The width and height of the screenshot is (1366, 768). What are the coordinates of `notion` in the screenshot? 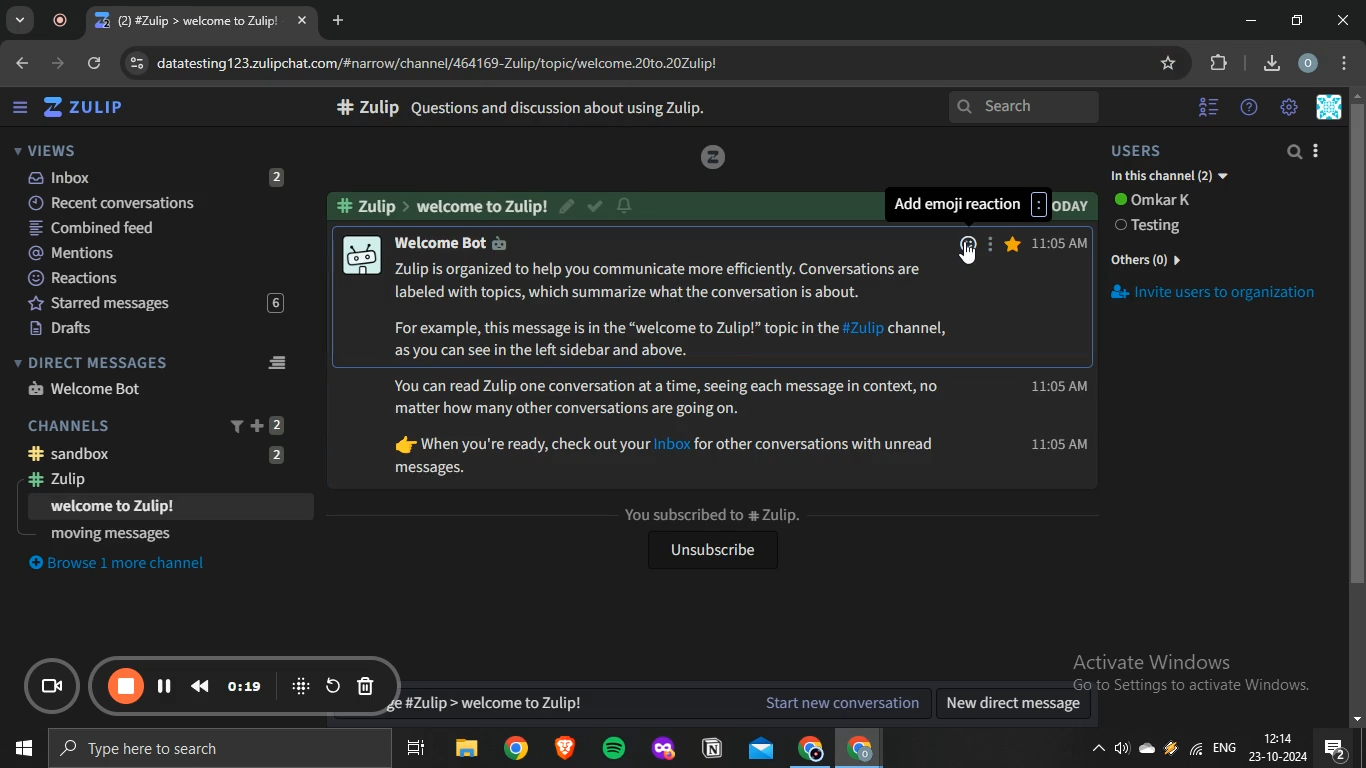 It's located at (714, 749).